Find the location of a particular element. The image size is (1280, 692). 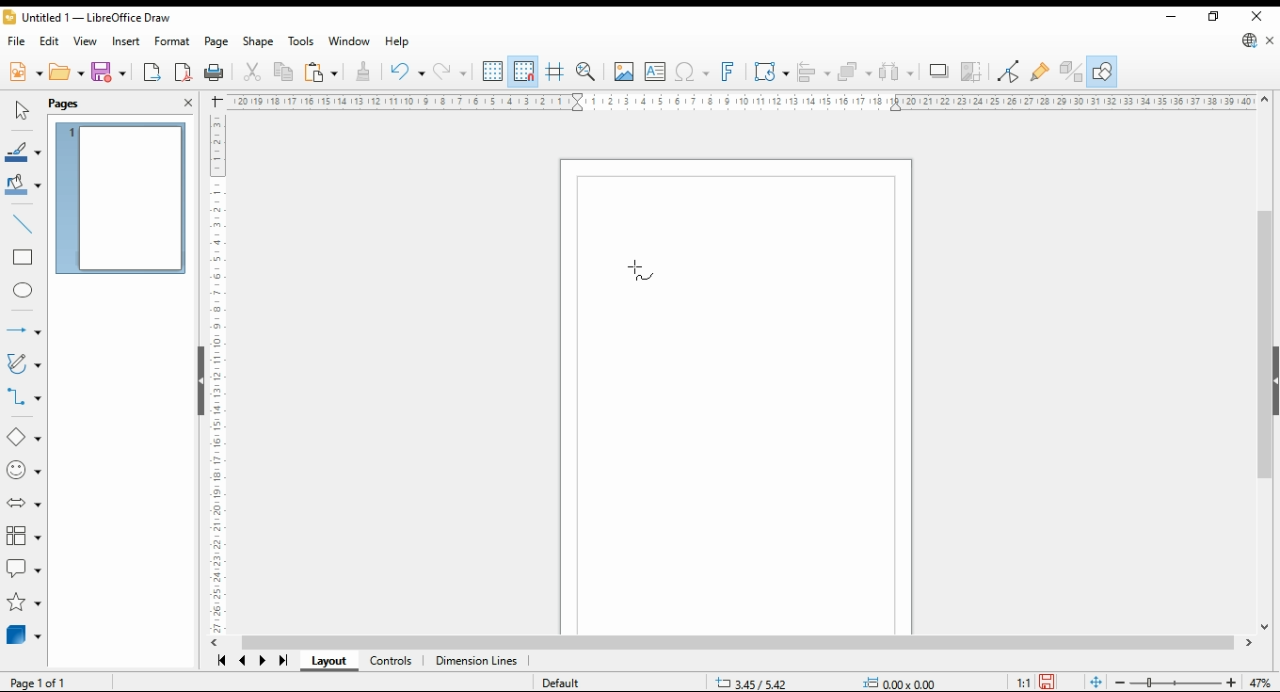

zoom and pan is located at coordinates (586, 73).